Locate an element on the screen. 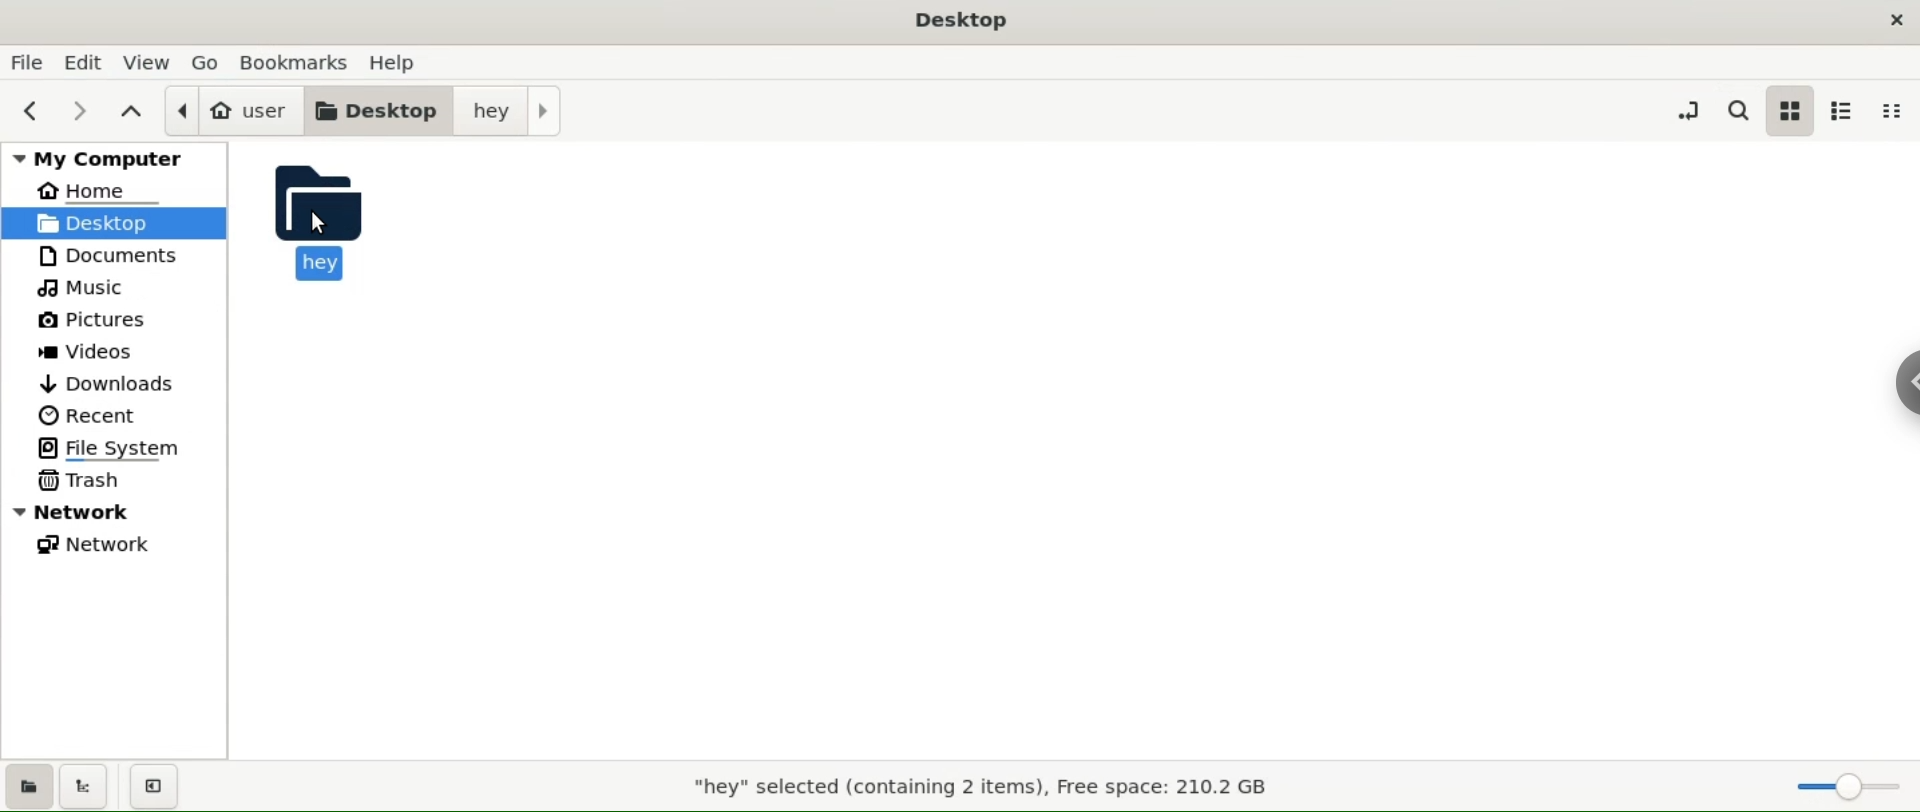  recent is located at coordinates (87, 417).